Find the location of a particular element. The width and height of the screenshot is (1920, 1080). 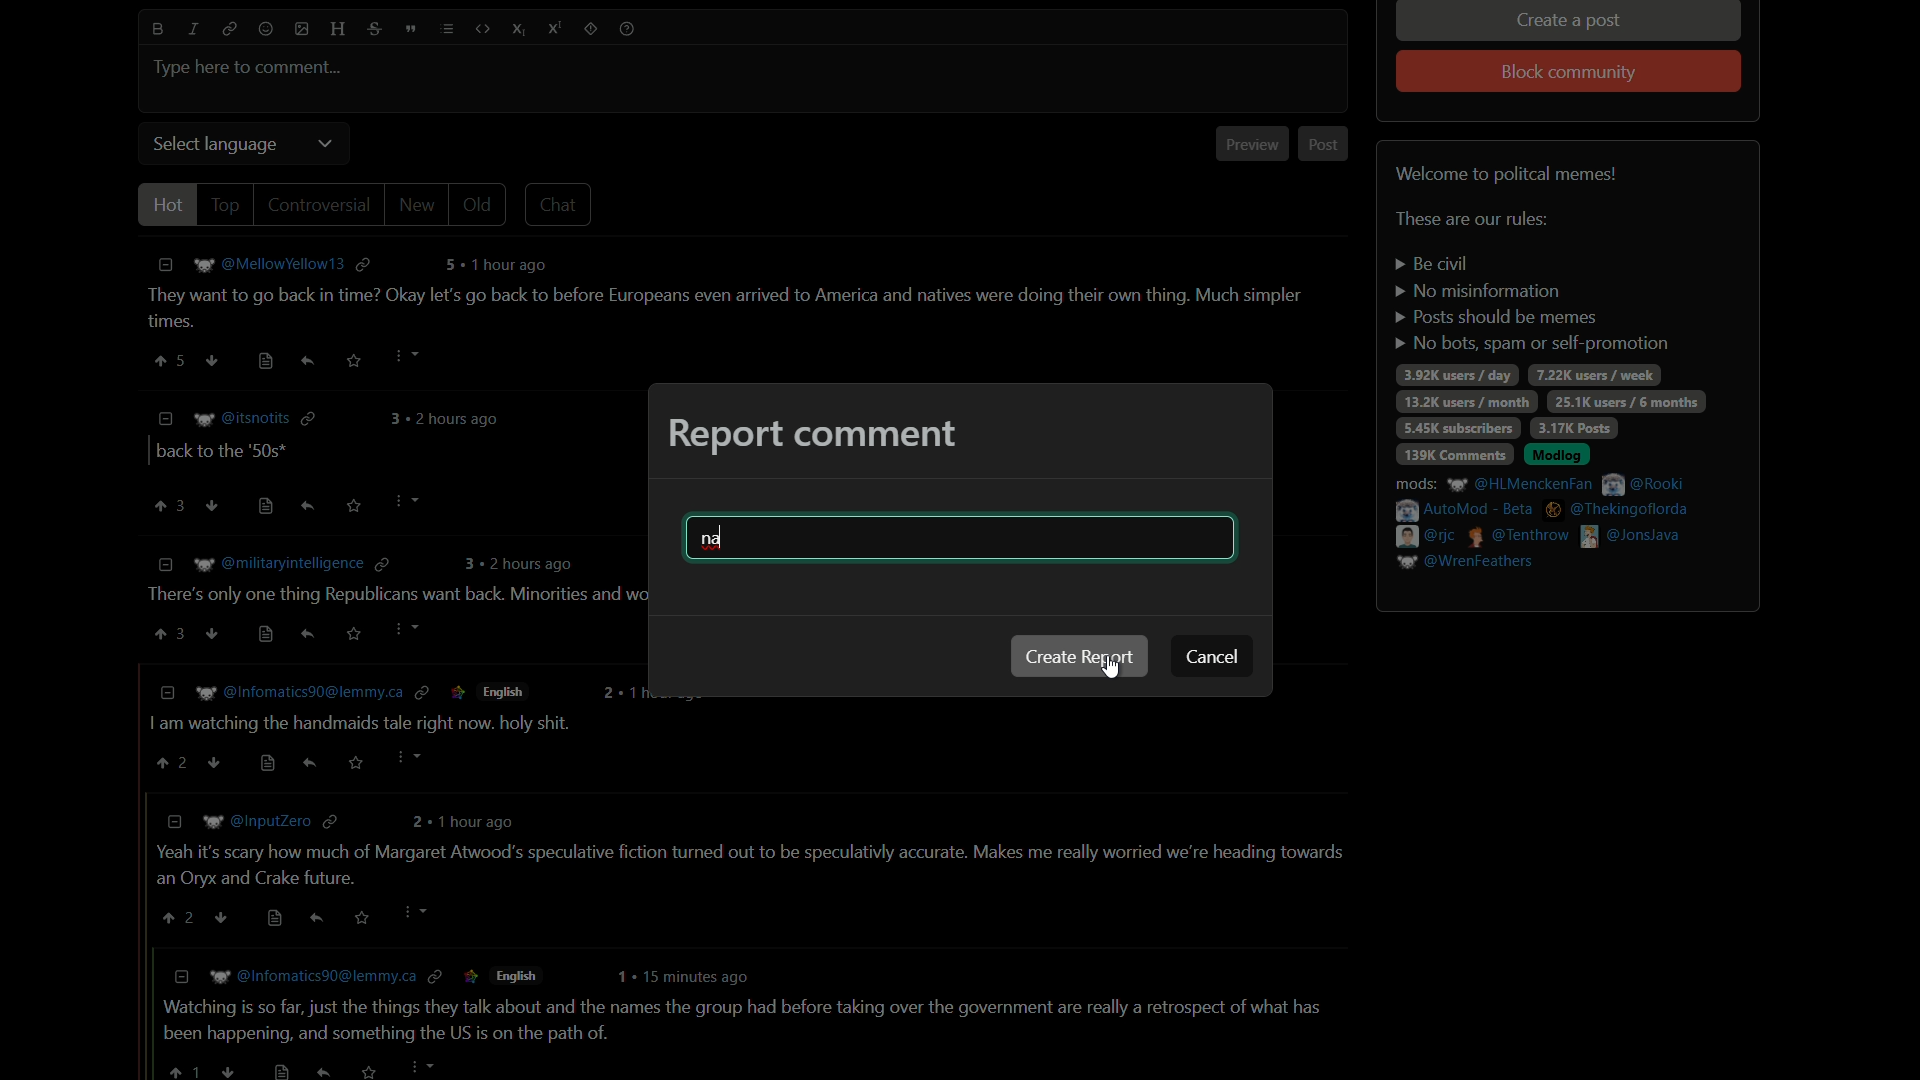

spoiler is located at coordinates (591, 29).